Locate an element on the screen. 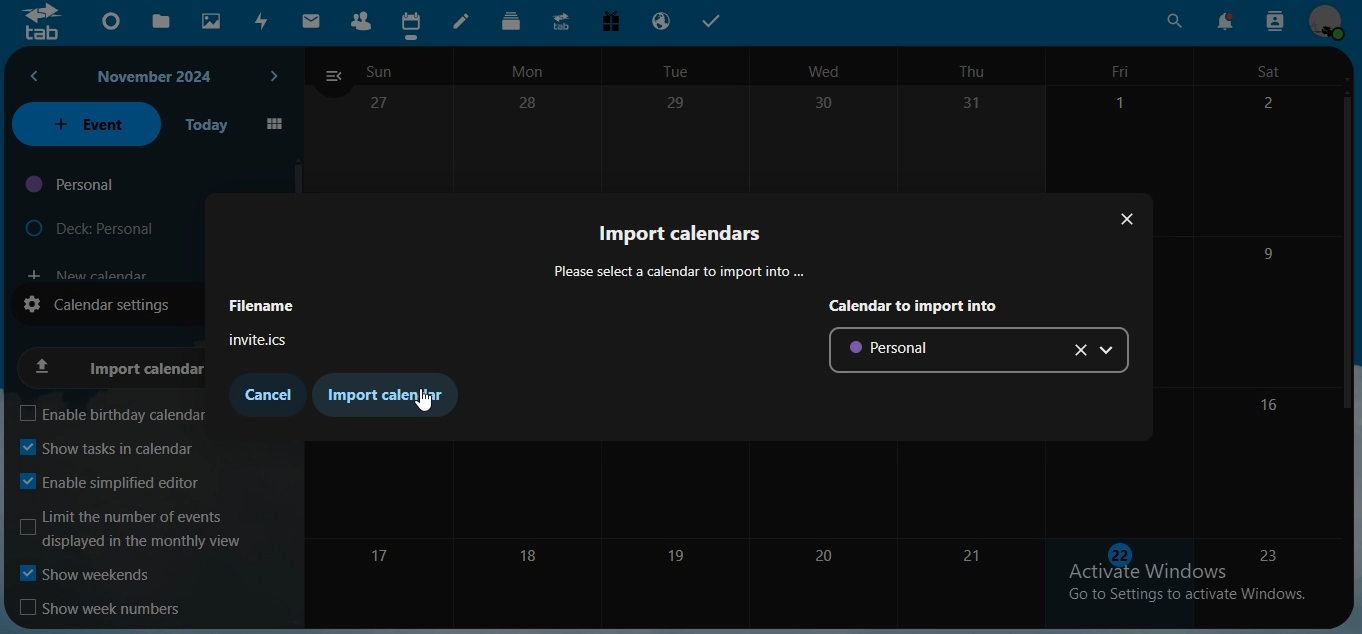  november 2024 is located at coordinates (159, 77).